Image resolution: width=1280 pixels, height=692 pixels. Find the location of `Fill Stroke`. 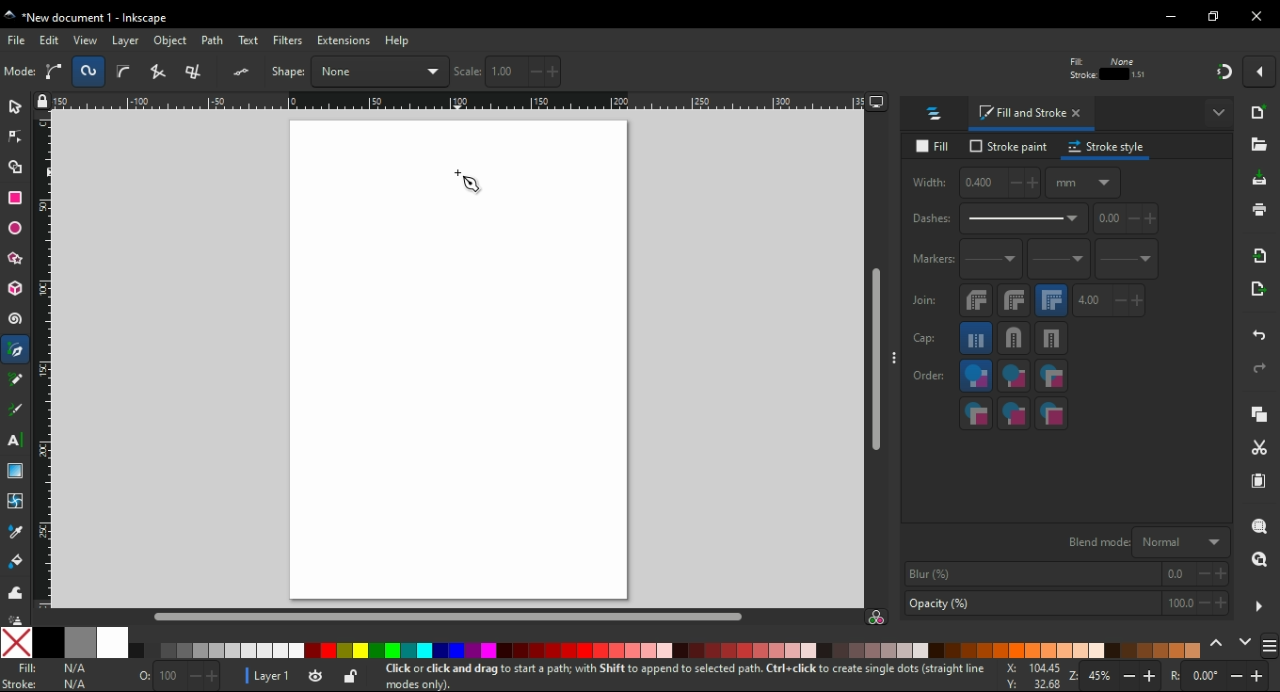

Fill Stroke is located at coordinates (19, 676).